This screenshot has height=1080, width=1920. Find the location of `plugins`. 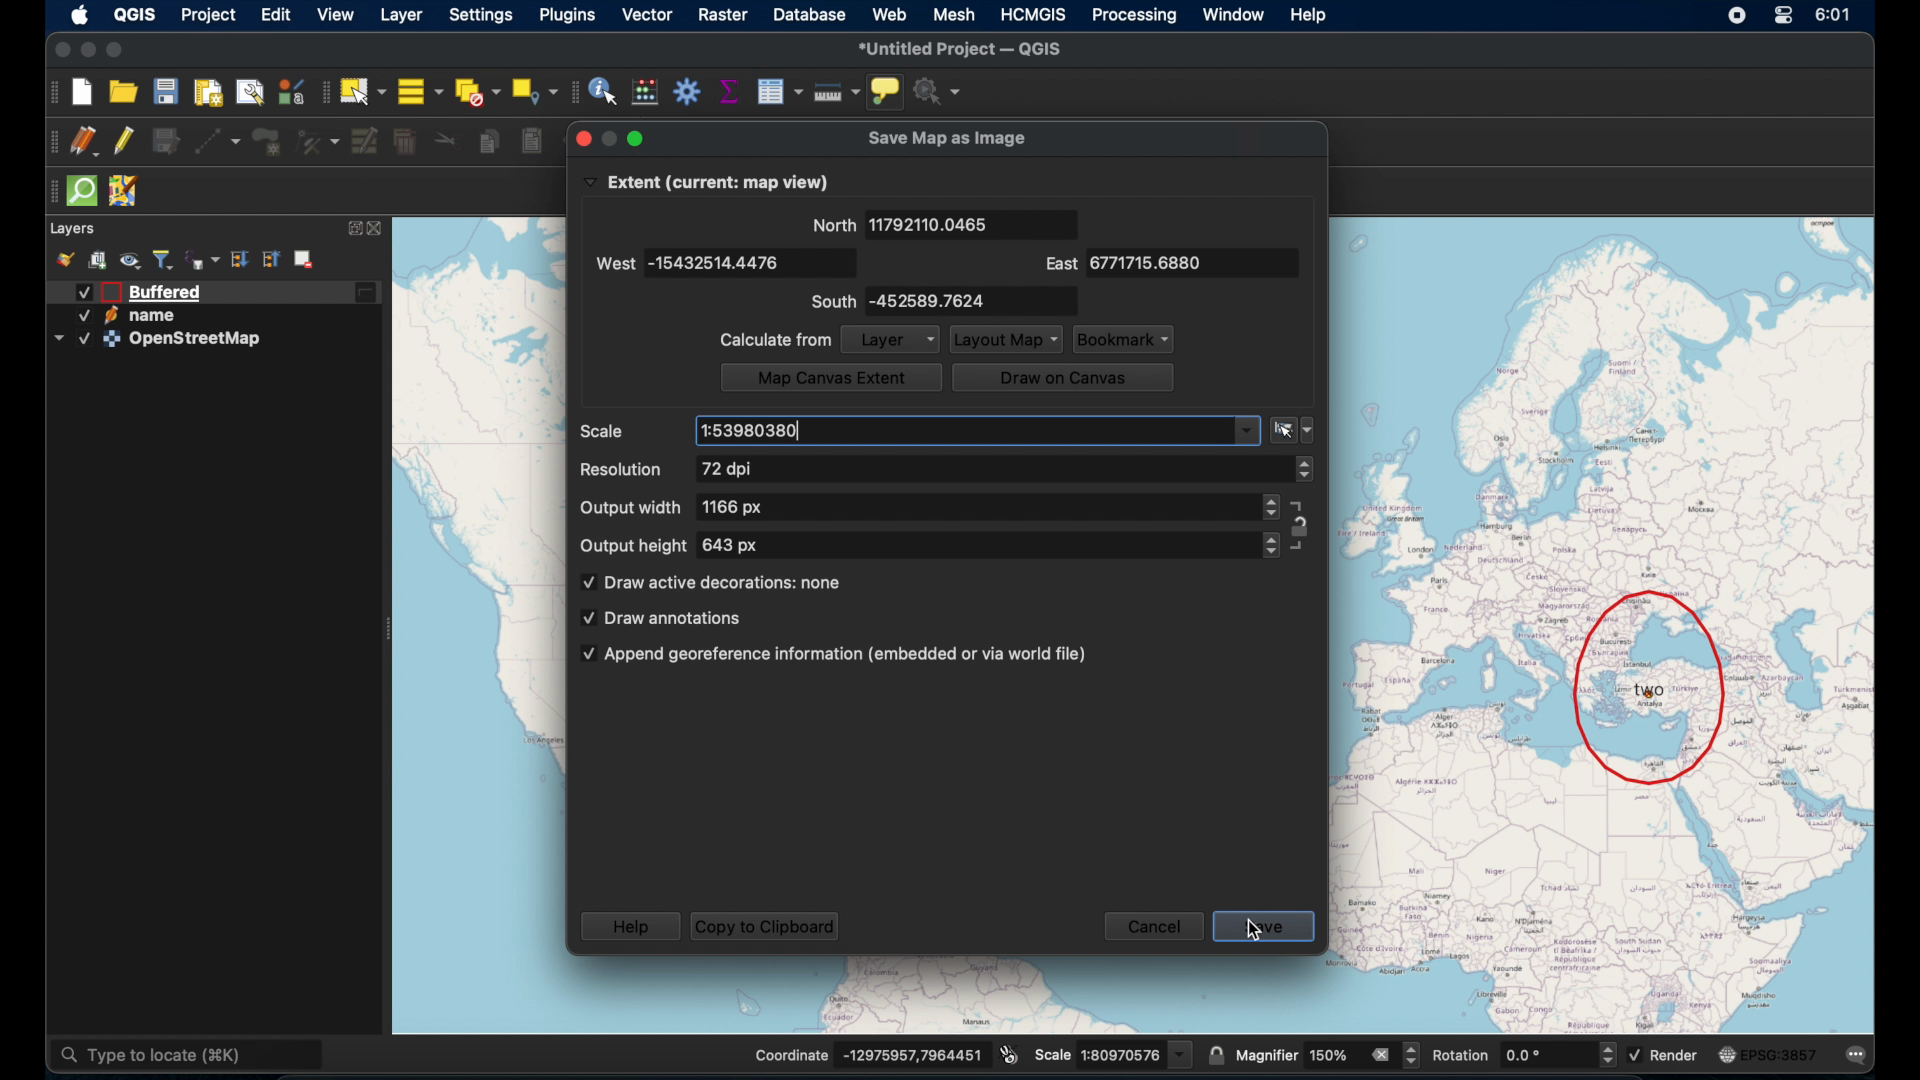

plugins is located at coordinates (567, 15).